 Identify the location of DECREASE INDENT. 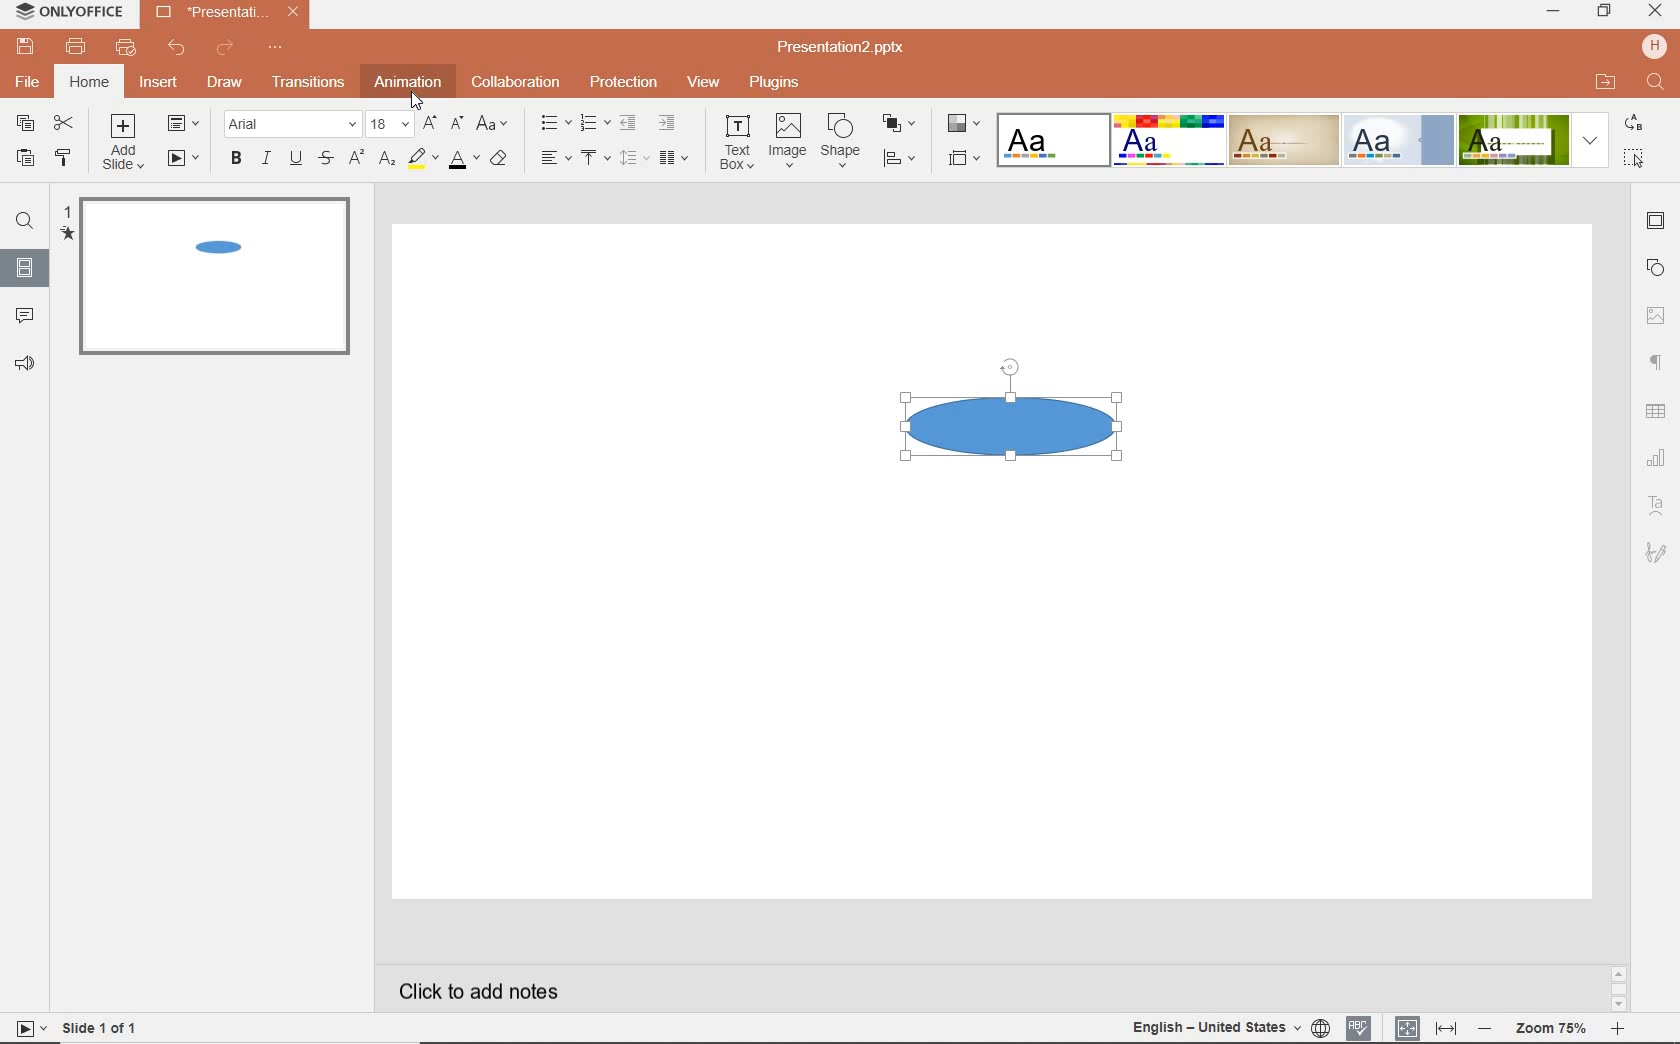
(629, 124).